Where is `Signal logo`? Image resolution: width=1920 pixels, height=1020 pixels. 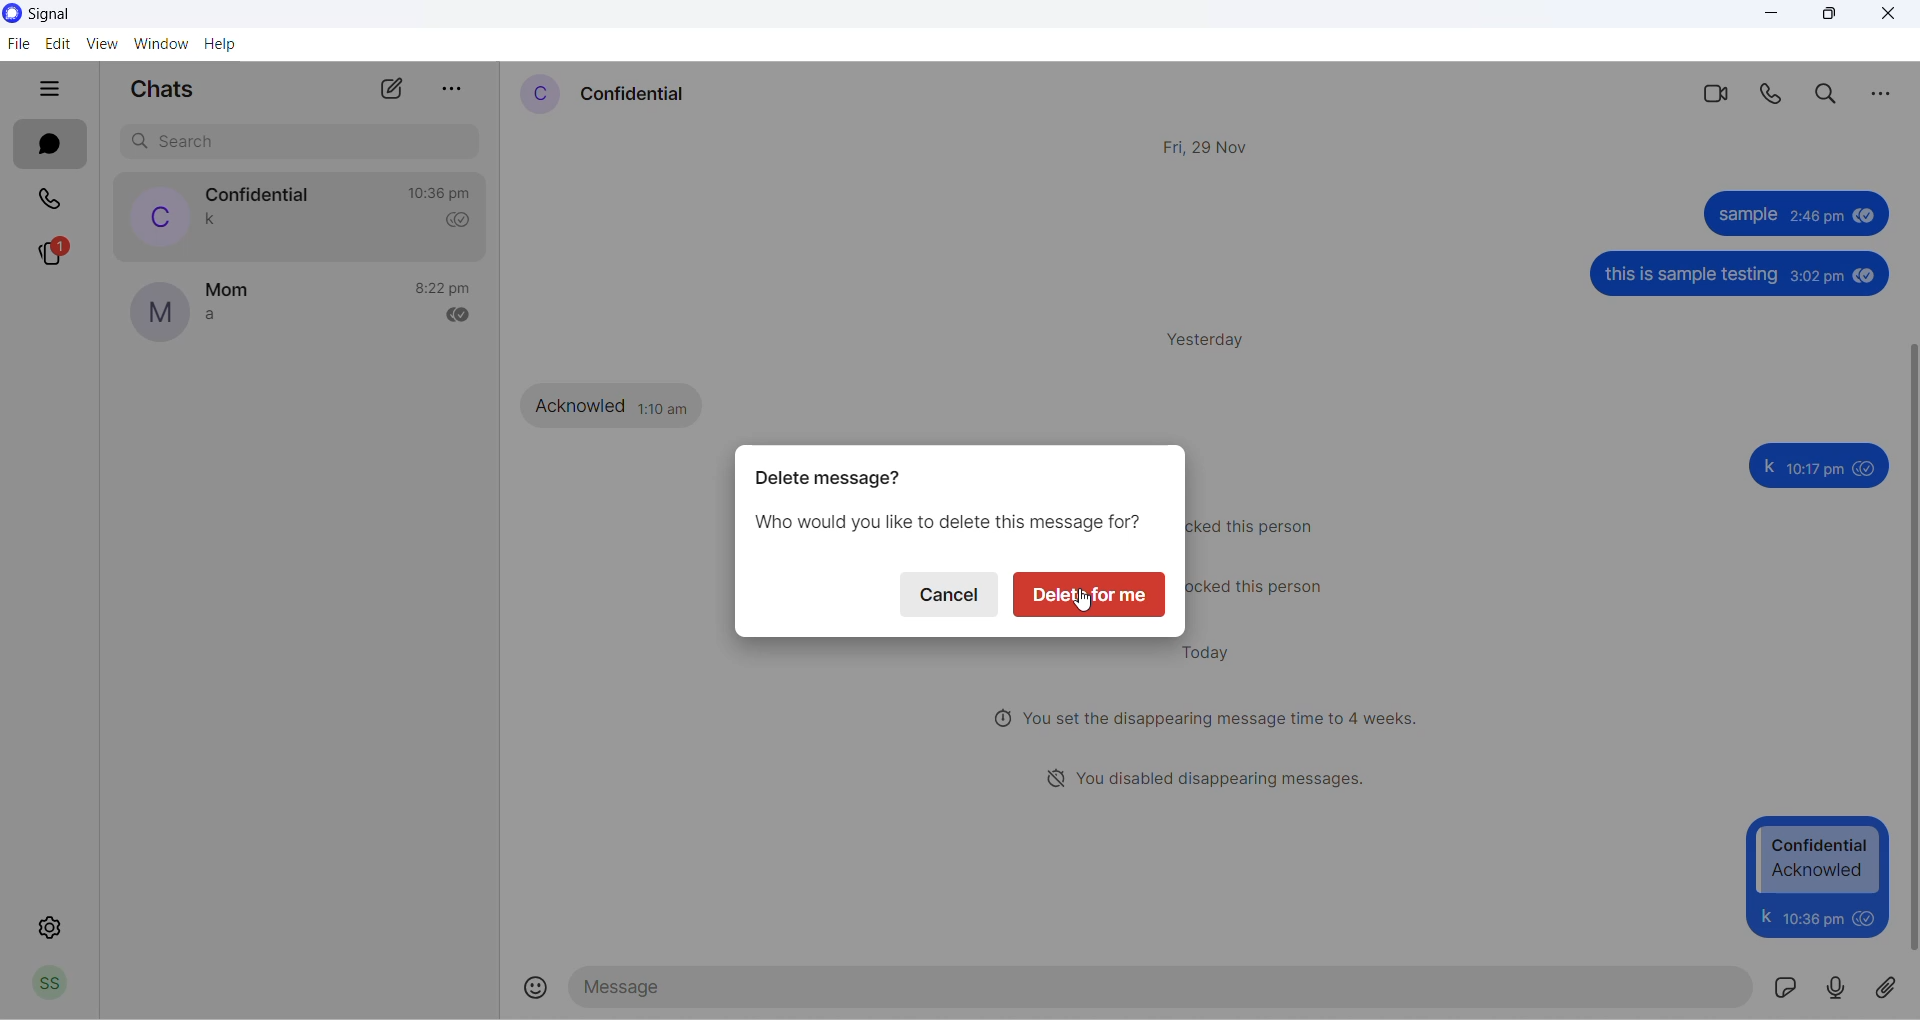 Signal logo is located at coordinates (67, 15).